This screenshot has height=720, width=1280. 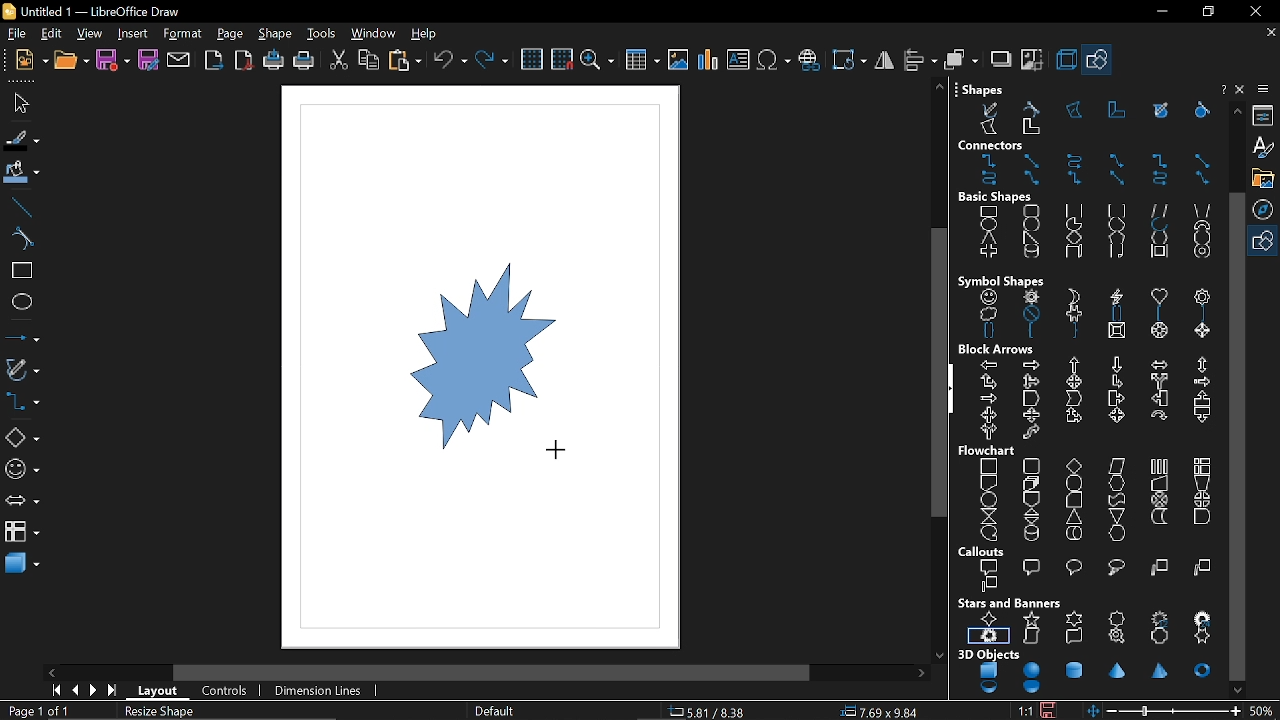 What do you see at coordinates (1091, 493) in the screenshot?
I see `flowchart` at bounding box center [1091, 493].